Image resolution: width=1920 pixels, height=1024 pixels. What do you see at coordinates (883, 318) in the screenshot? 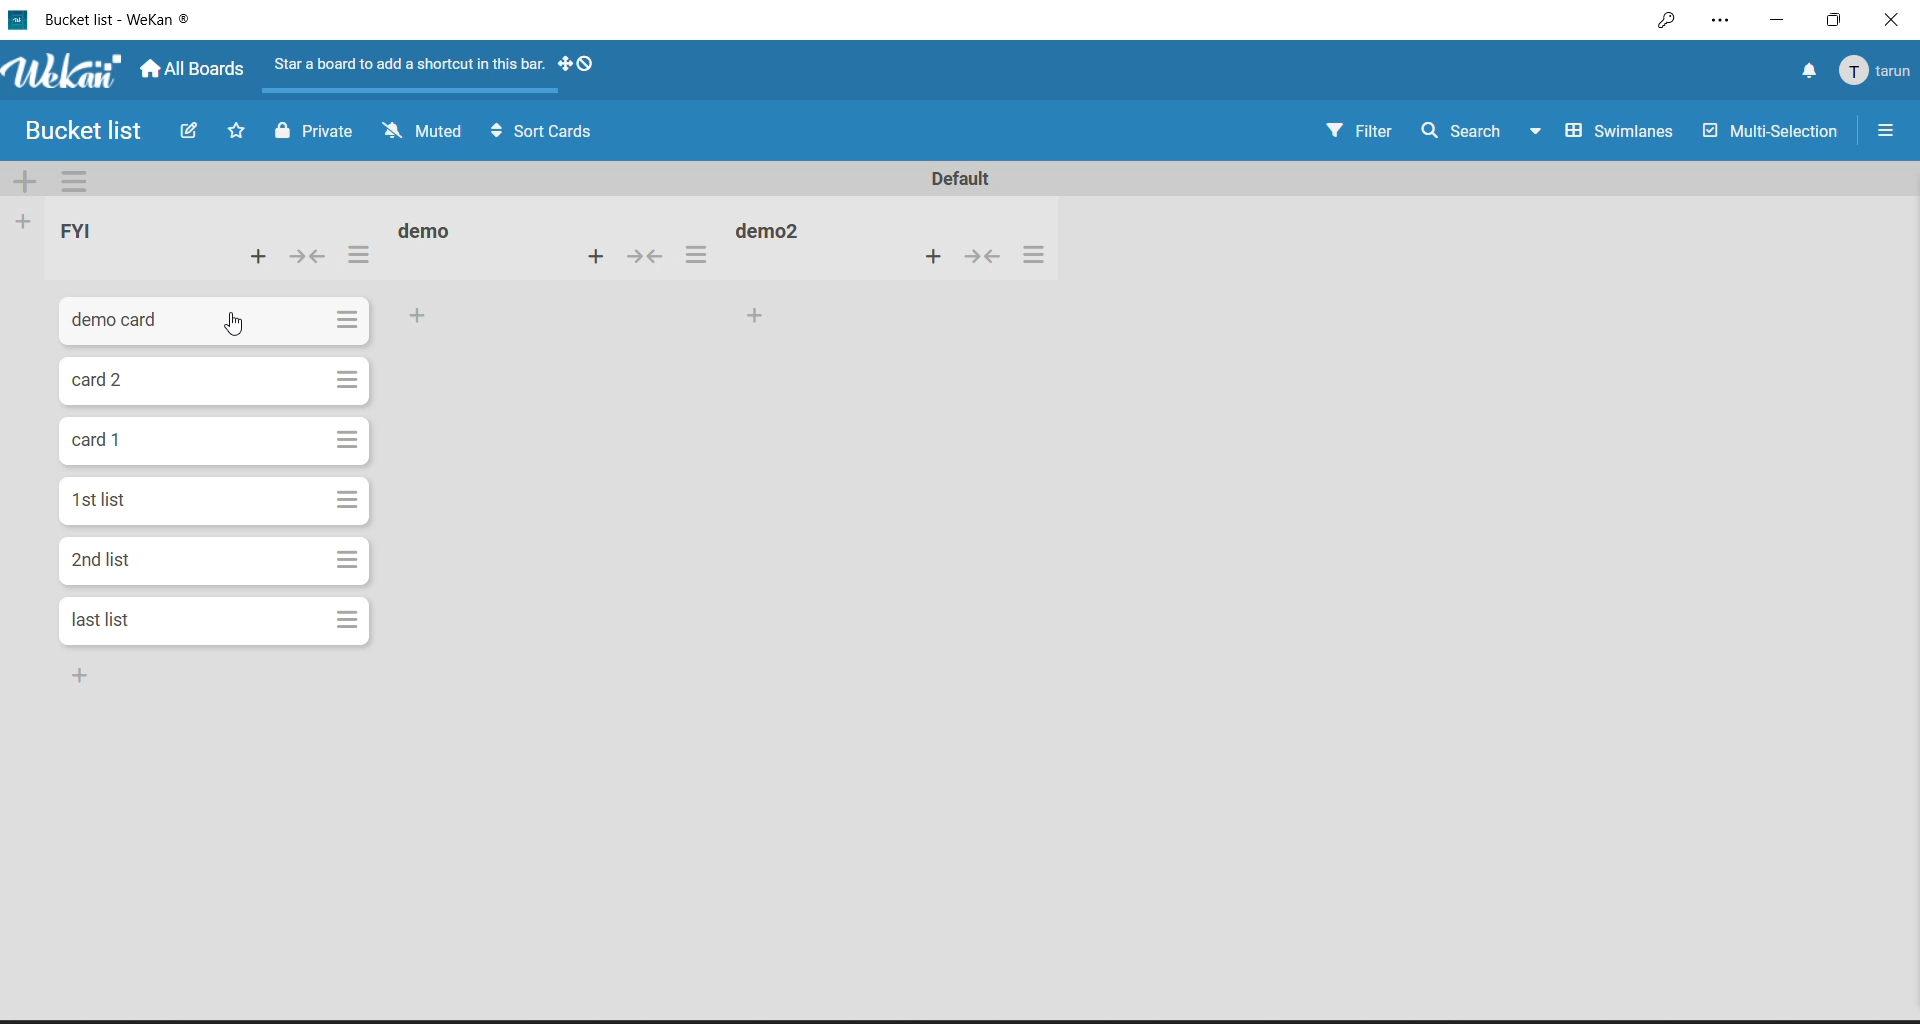
I see `add card to bottom of the list` at bounding box center [883, 318].